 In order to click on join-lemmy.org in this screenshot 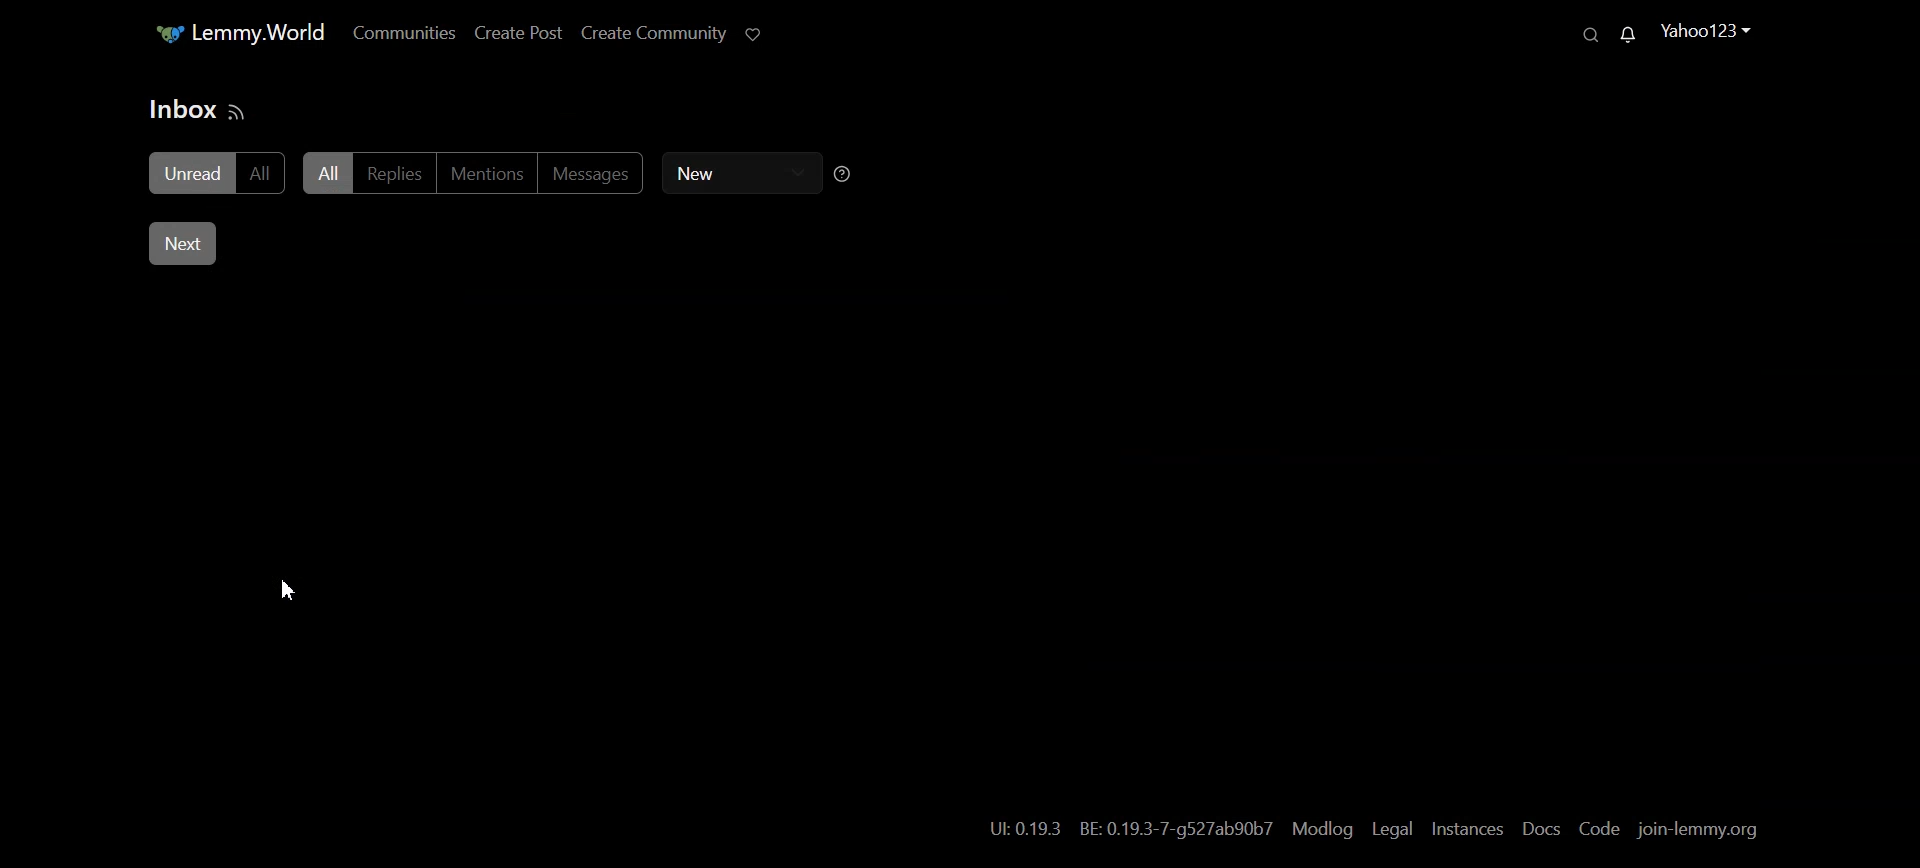, I will do `click(1700, 830)`.